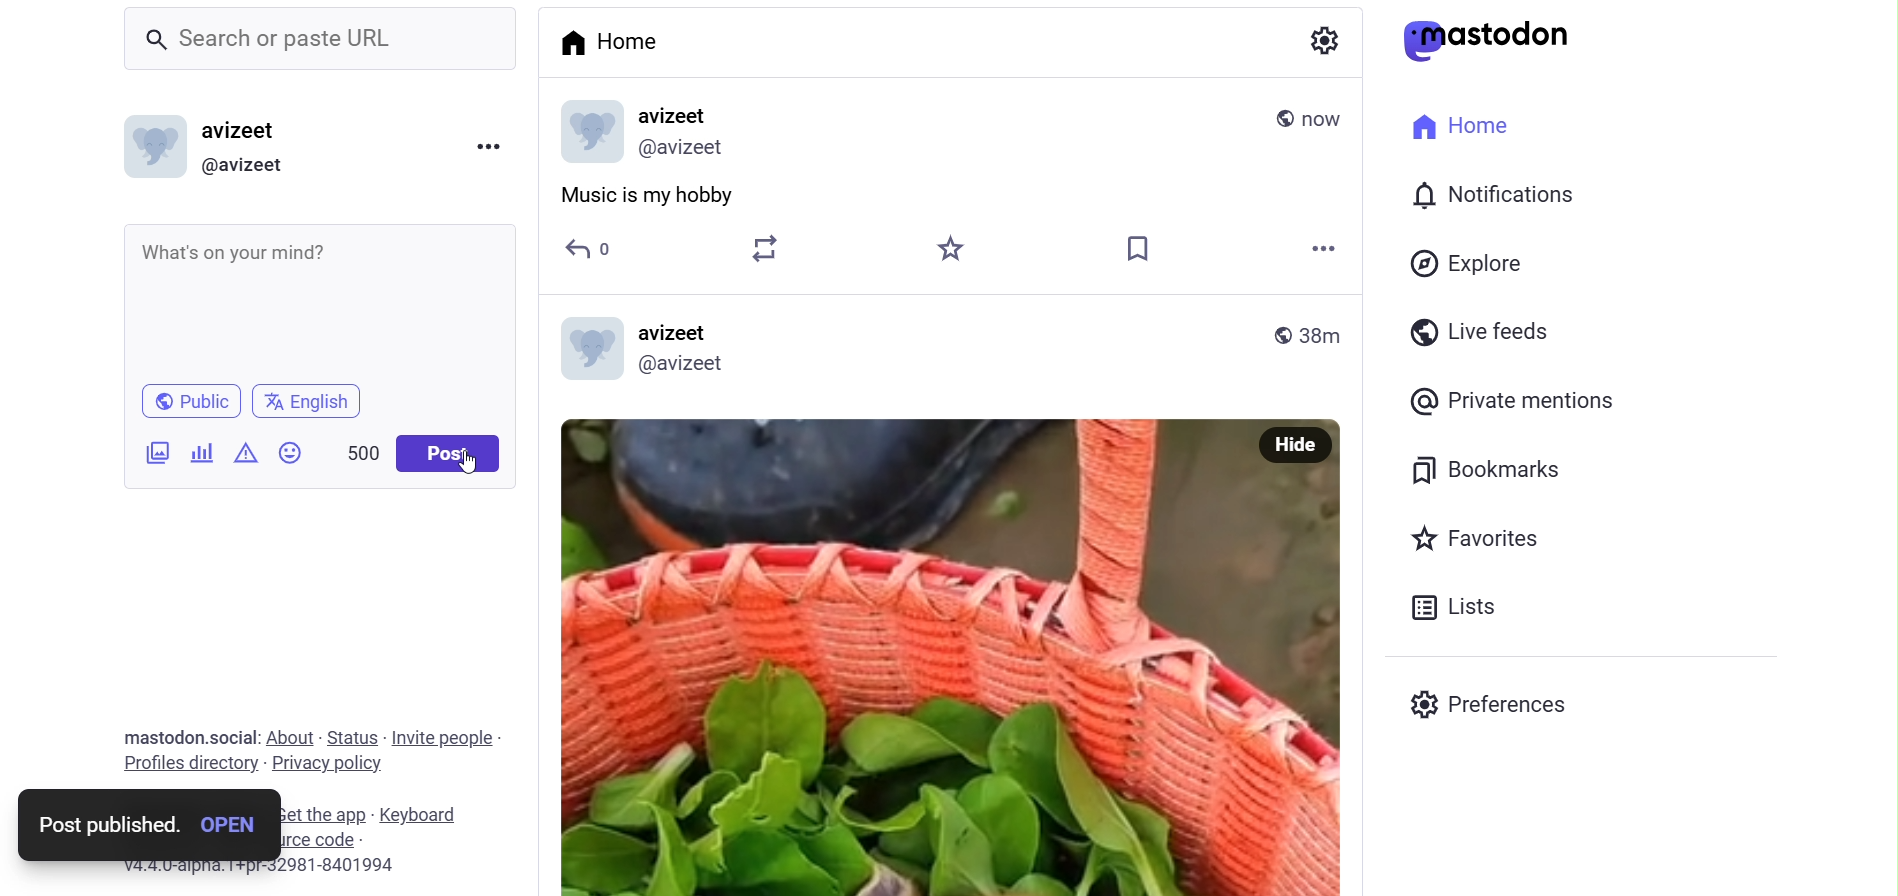 Image resolution: width=1898 pixels, height=896 pixels. What do you see at coordinates (588, 130) in the screenshot?
I see `display picture` at bounding box center [588, 130].